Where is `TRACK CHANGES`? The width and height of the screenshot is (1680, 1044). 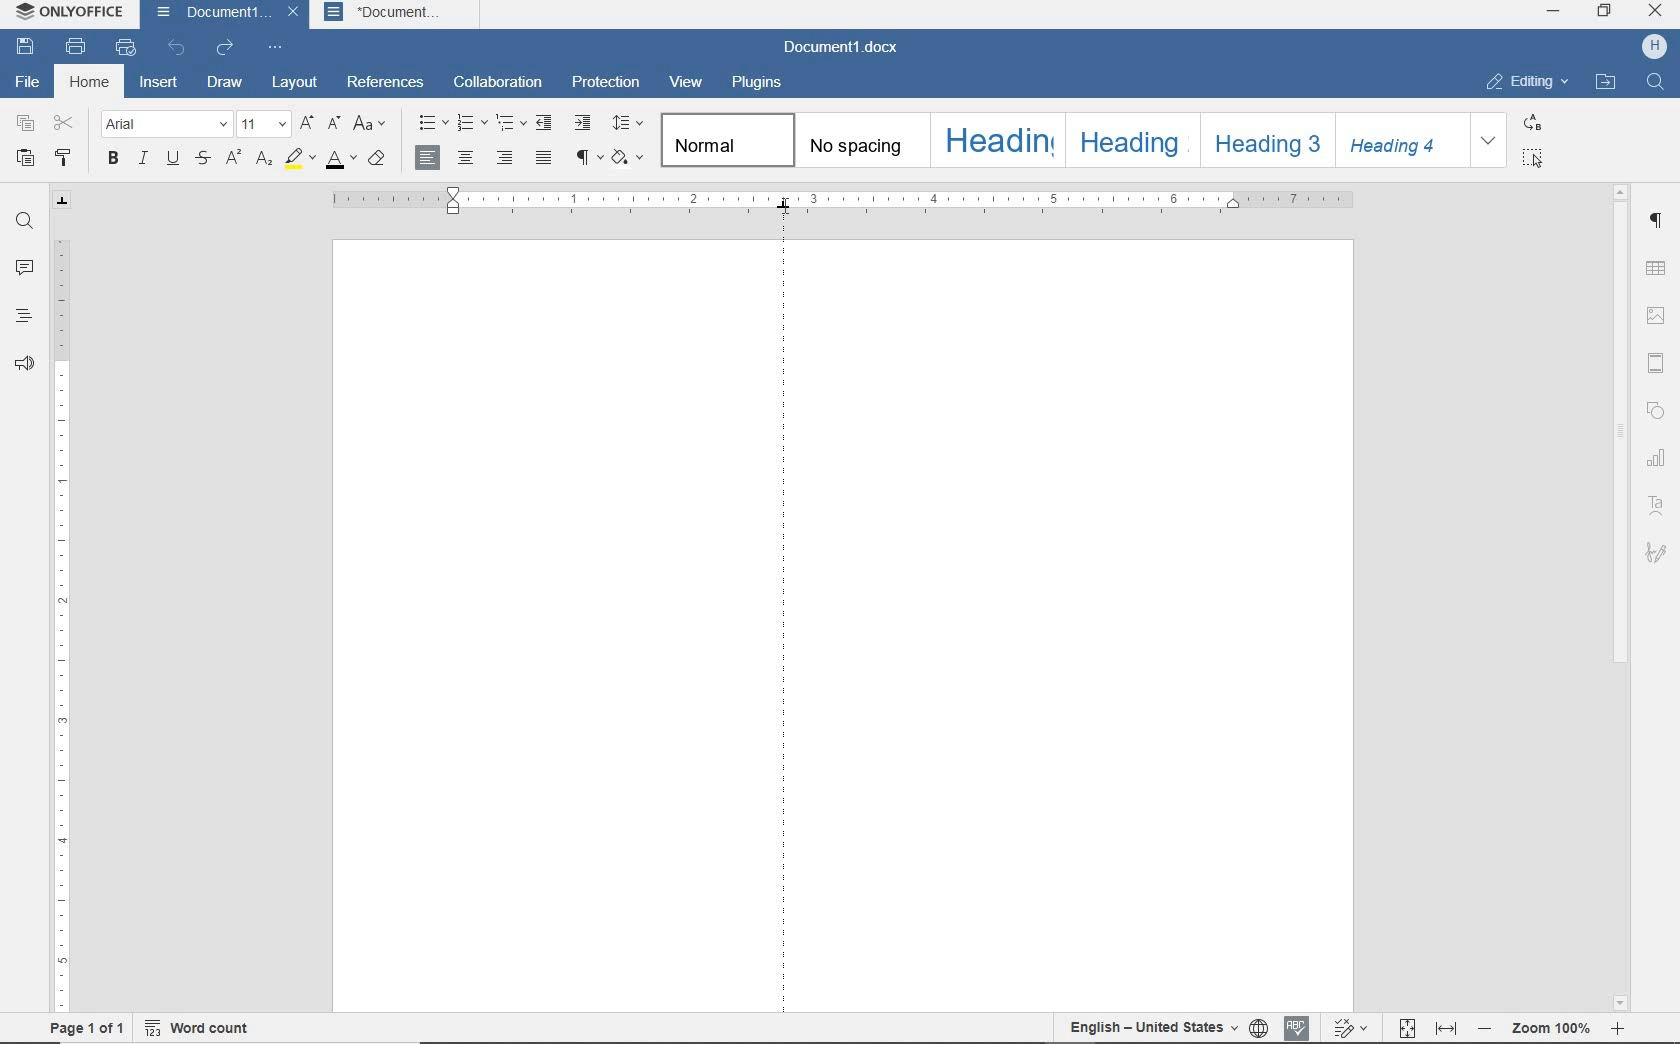 TRACK CHANGES is located at coordinates (1352, 1028).